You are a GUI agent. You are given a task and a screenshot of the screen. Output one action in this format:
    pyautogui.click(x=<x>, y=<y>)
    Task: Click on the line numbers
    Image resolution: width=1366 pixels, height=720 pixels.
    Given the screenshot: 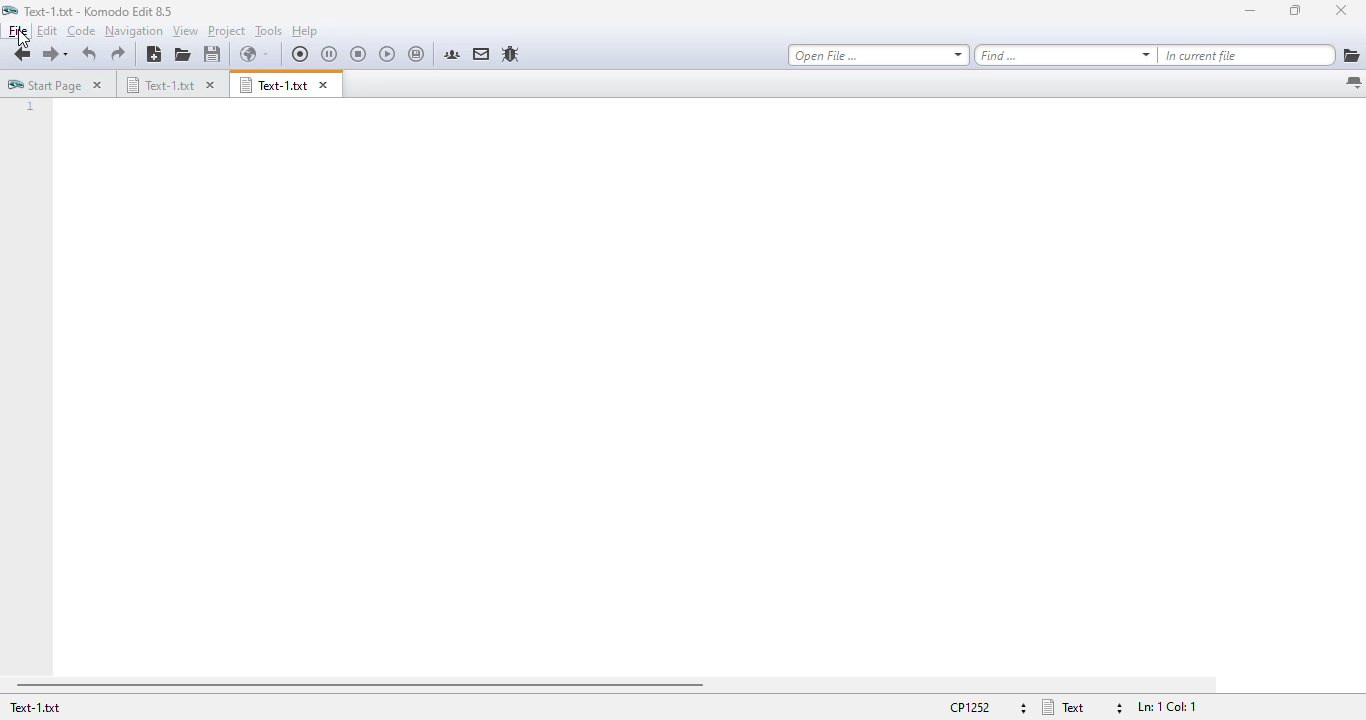 What is the action you would take?
    pyautogui.click(x=30, y=108)
    